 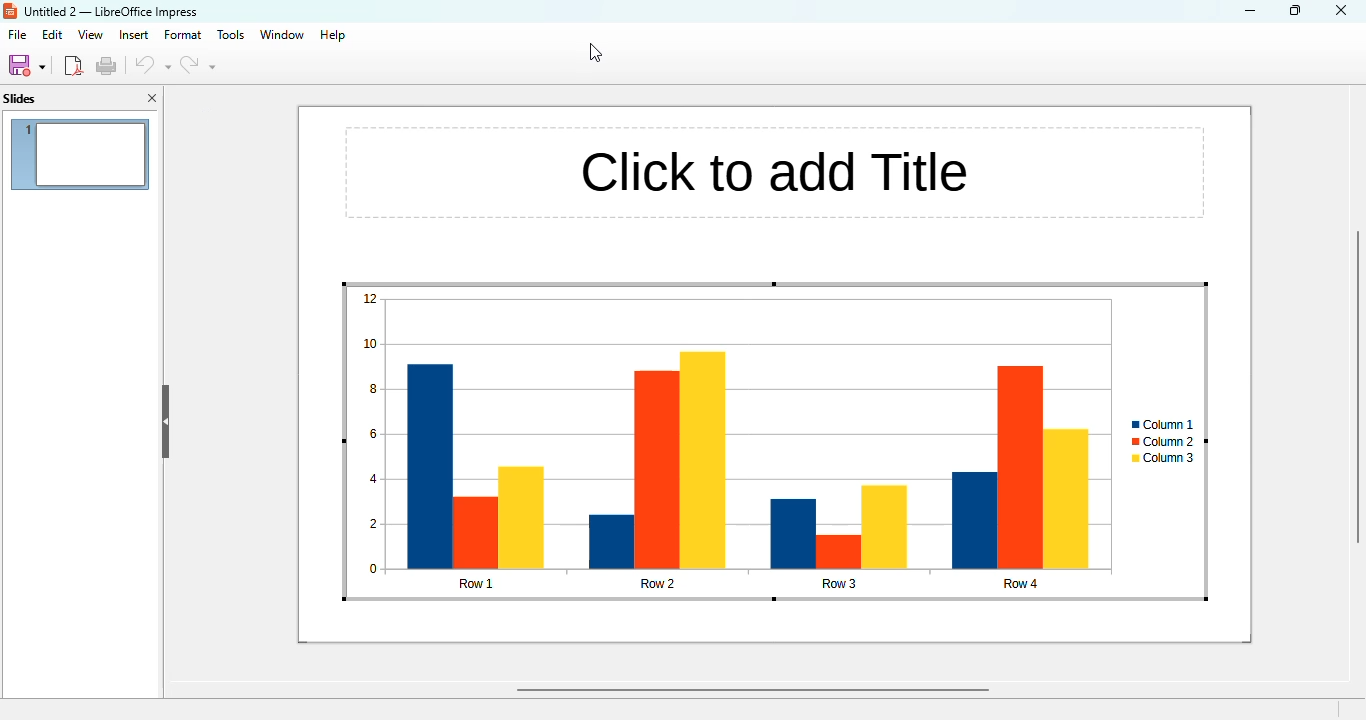 What do you see at coordinates (107, 66) in the screenshot?
I see `print` at bounding box center [107, 66].